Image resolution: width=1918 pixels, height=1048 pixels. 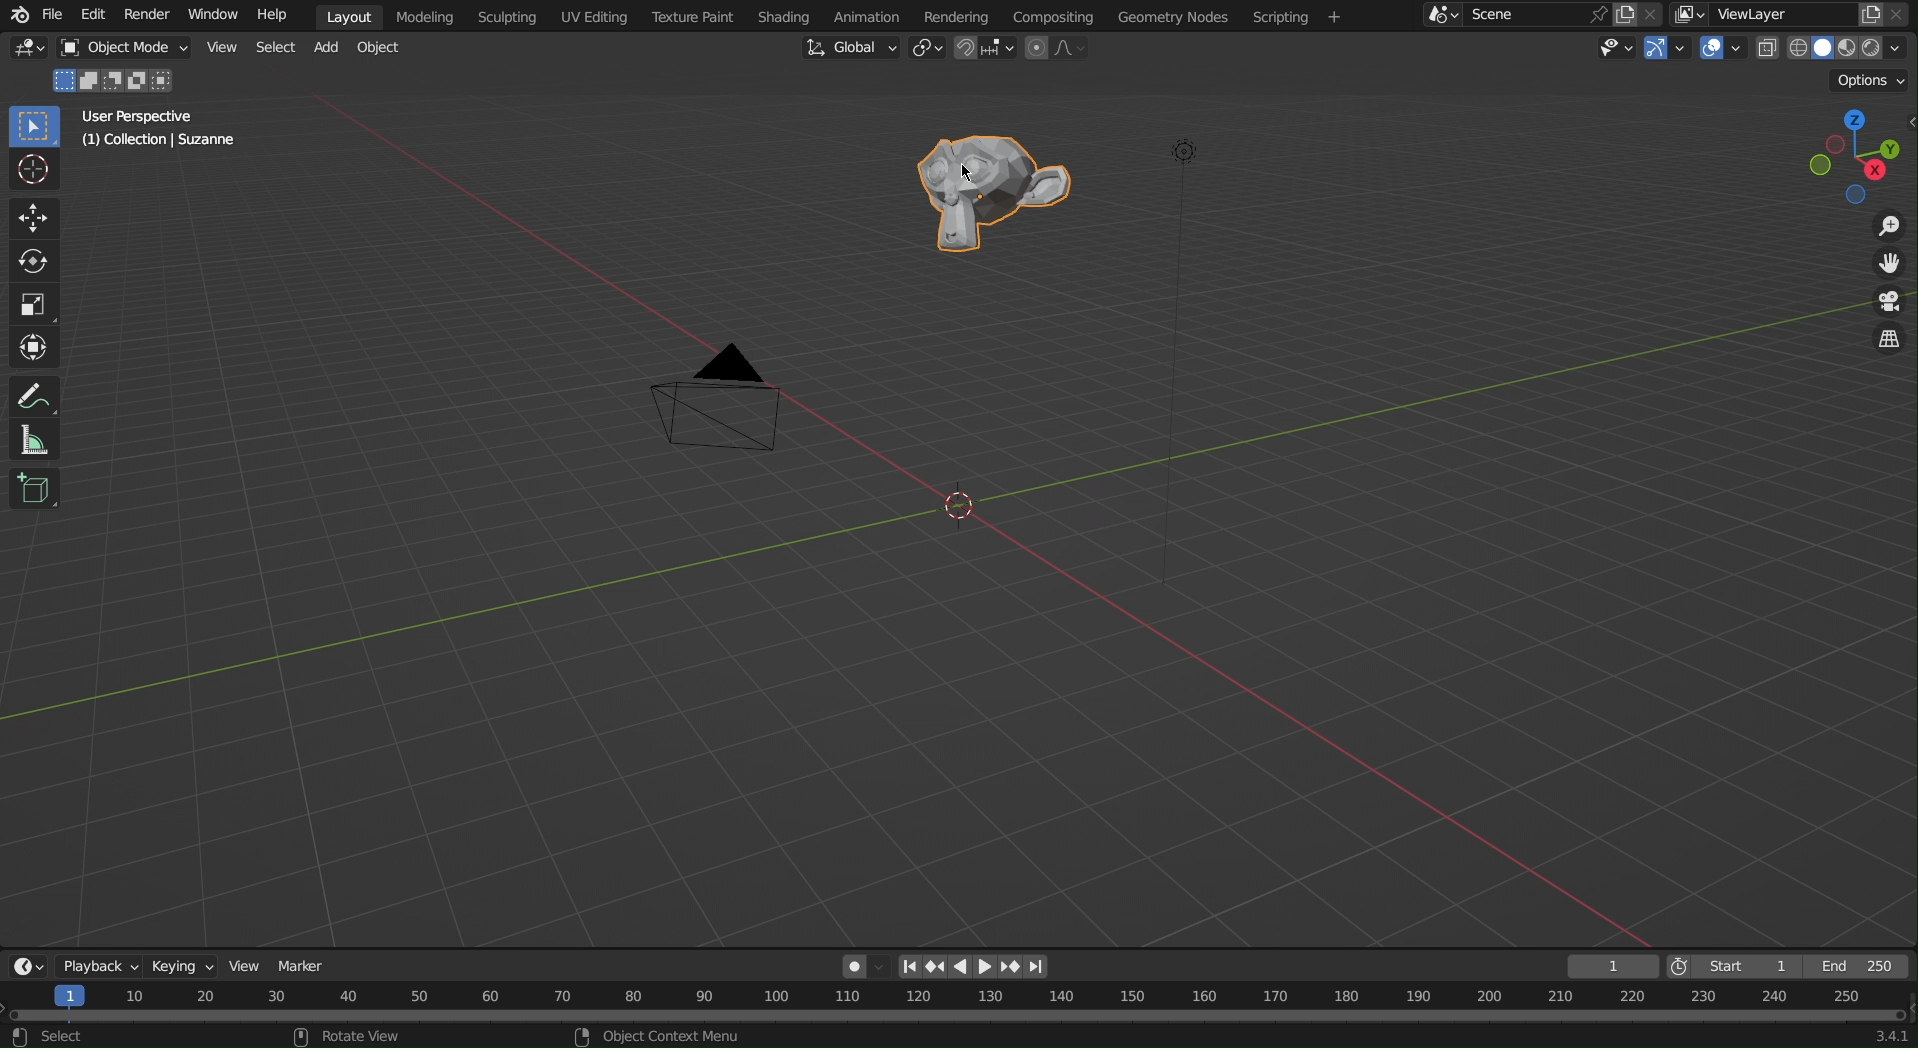 What do you see at coordinates (34, 260) in the screenshot?
I see `Rotate` at bounding box center [34, 260].